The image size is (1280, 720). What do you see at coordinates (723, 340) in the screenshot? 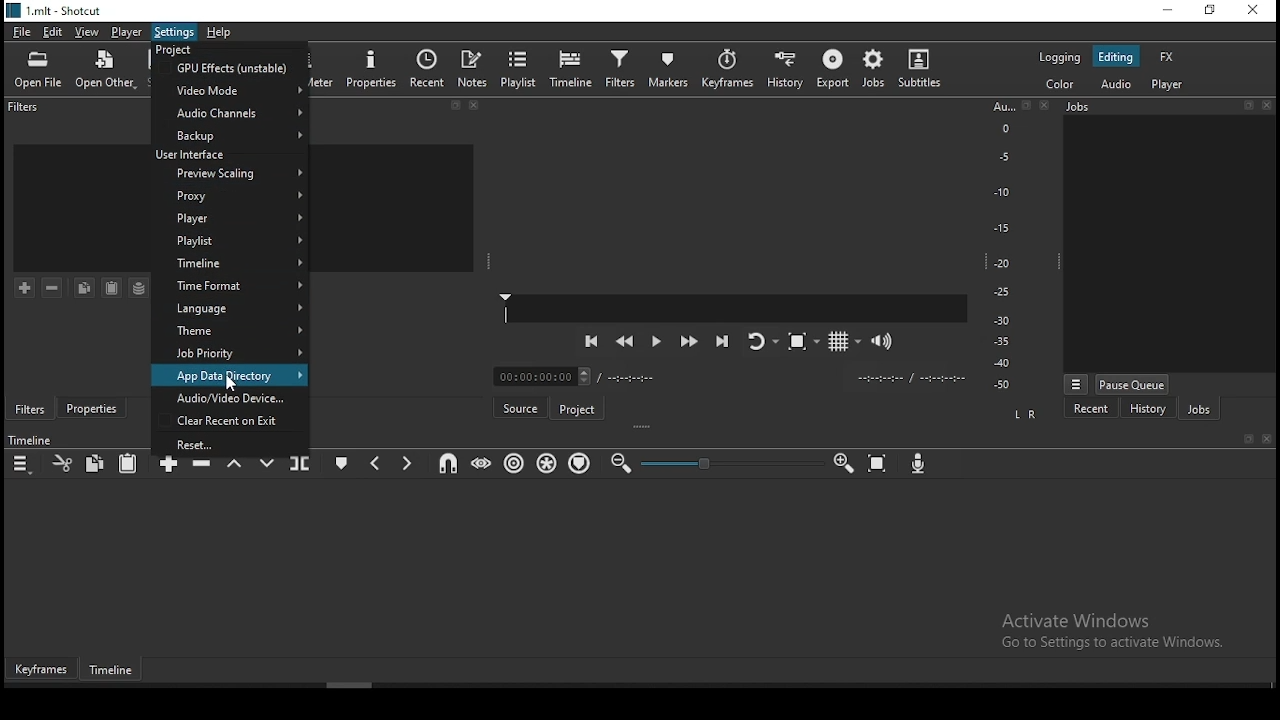
I see `skip to the next point` at bounding box center [723, 340].